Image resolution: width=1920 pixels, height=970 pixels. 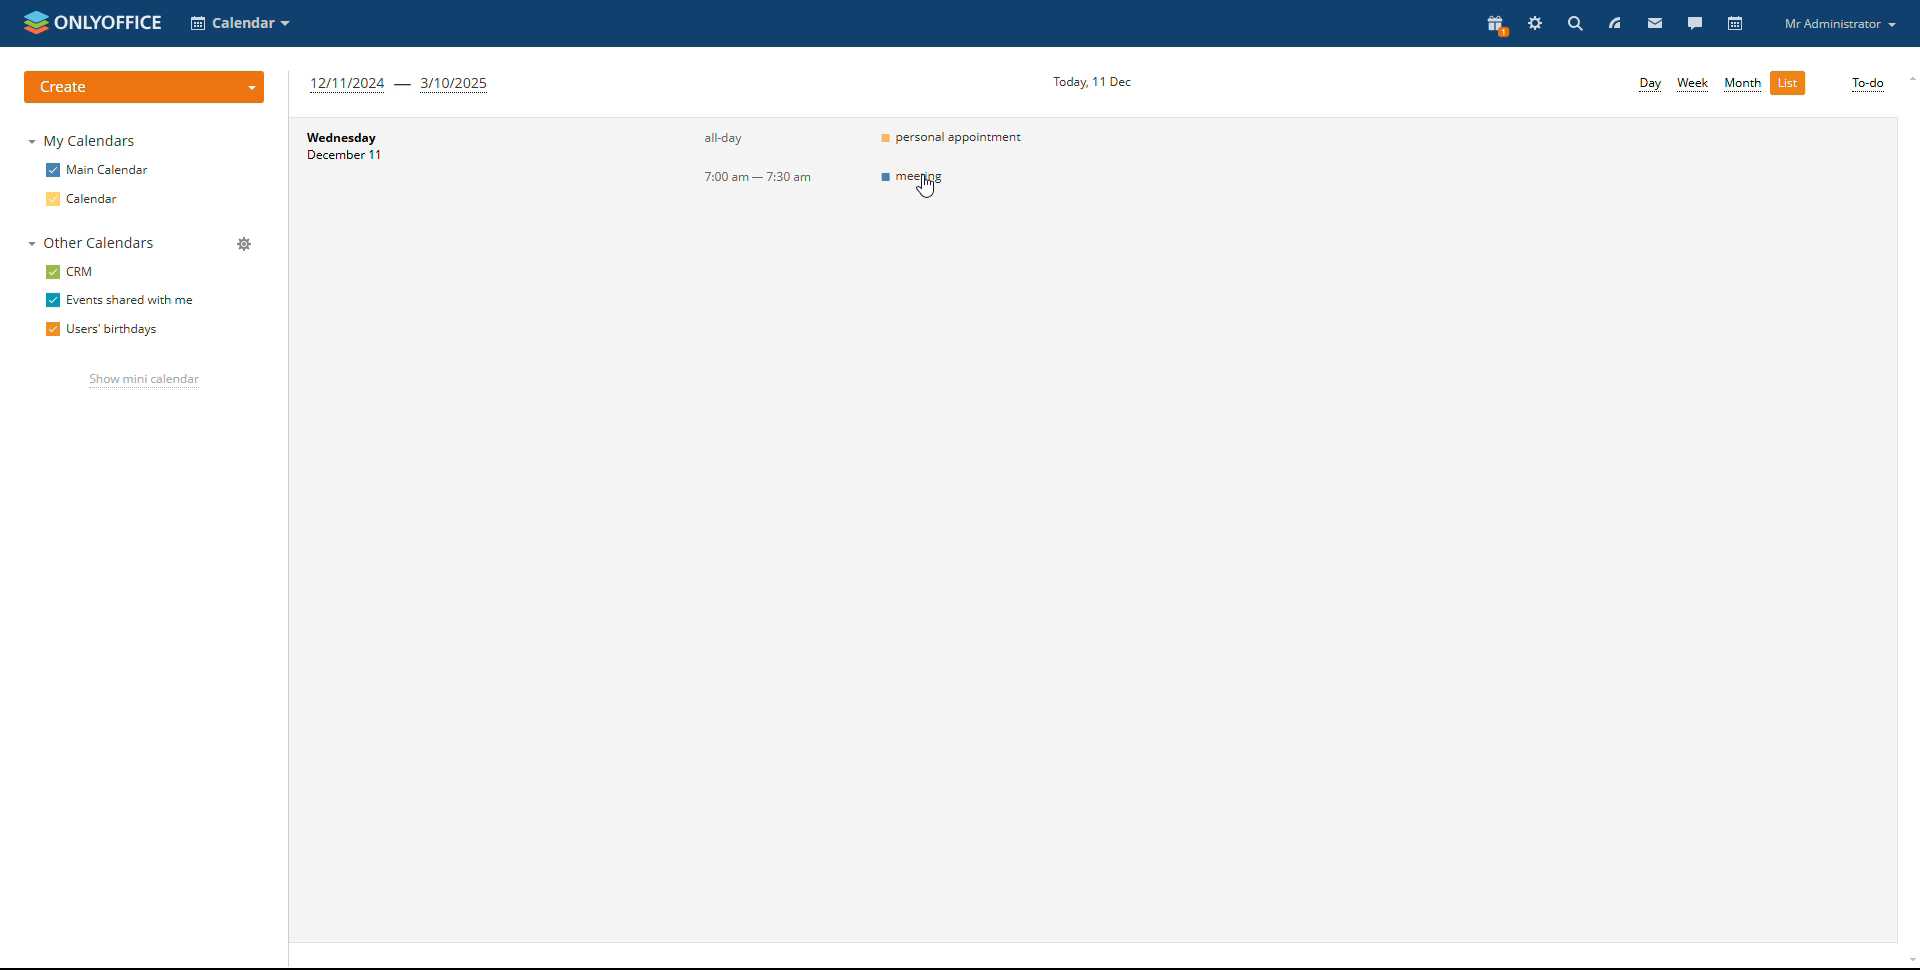 What do you see at coordinates (1788, 83) in the screenshot?
I see `list view` at bounding box center [1788, 83].